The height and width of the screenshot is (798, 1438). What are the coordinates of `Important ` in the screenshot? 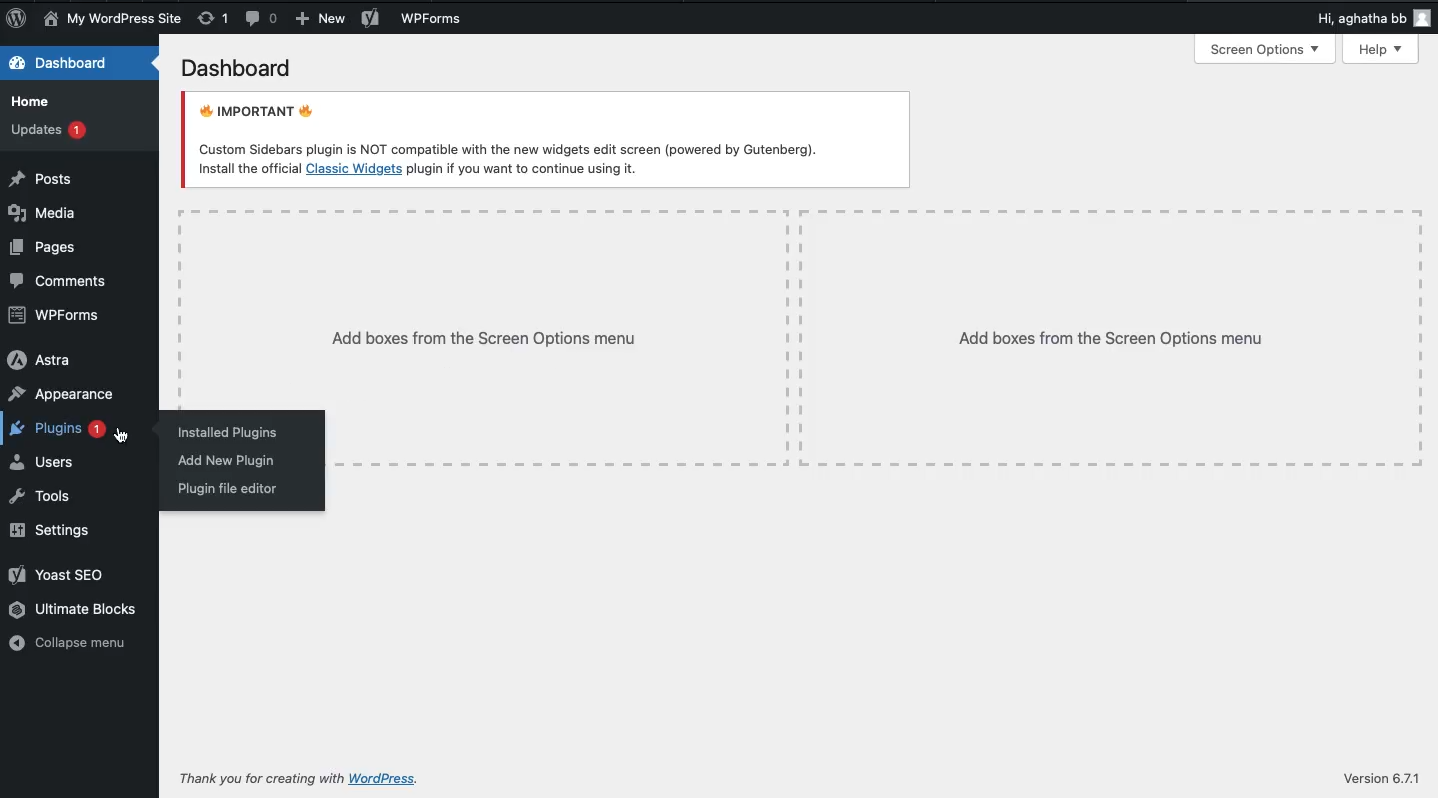 It's located at (511, 126).